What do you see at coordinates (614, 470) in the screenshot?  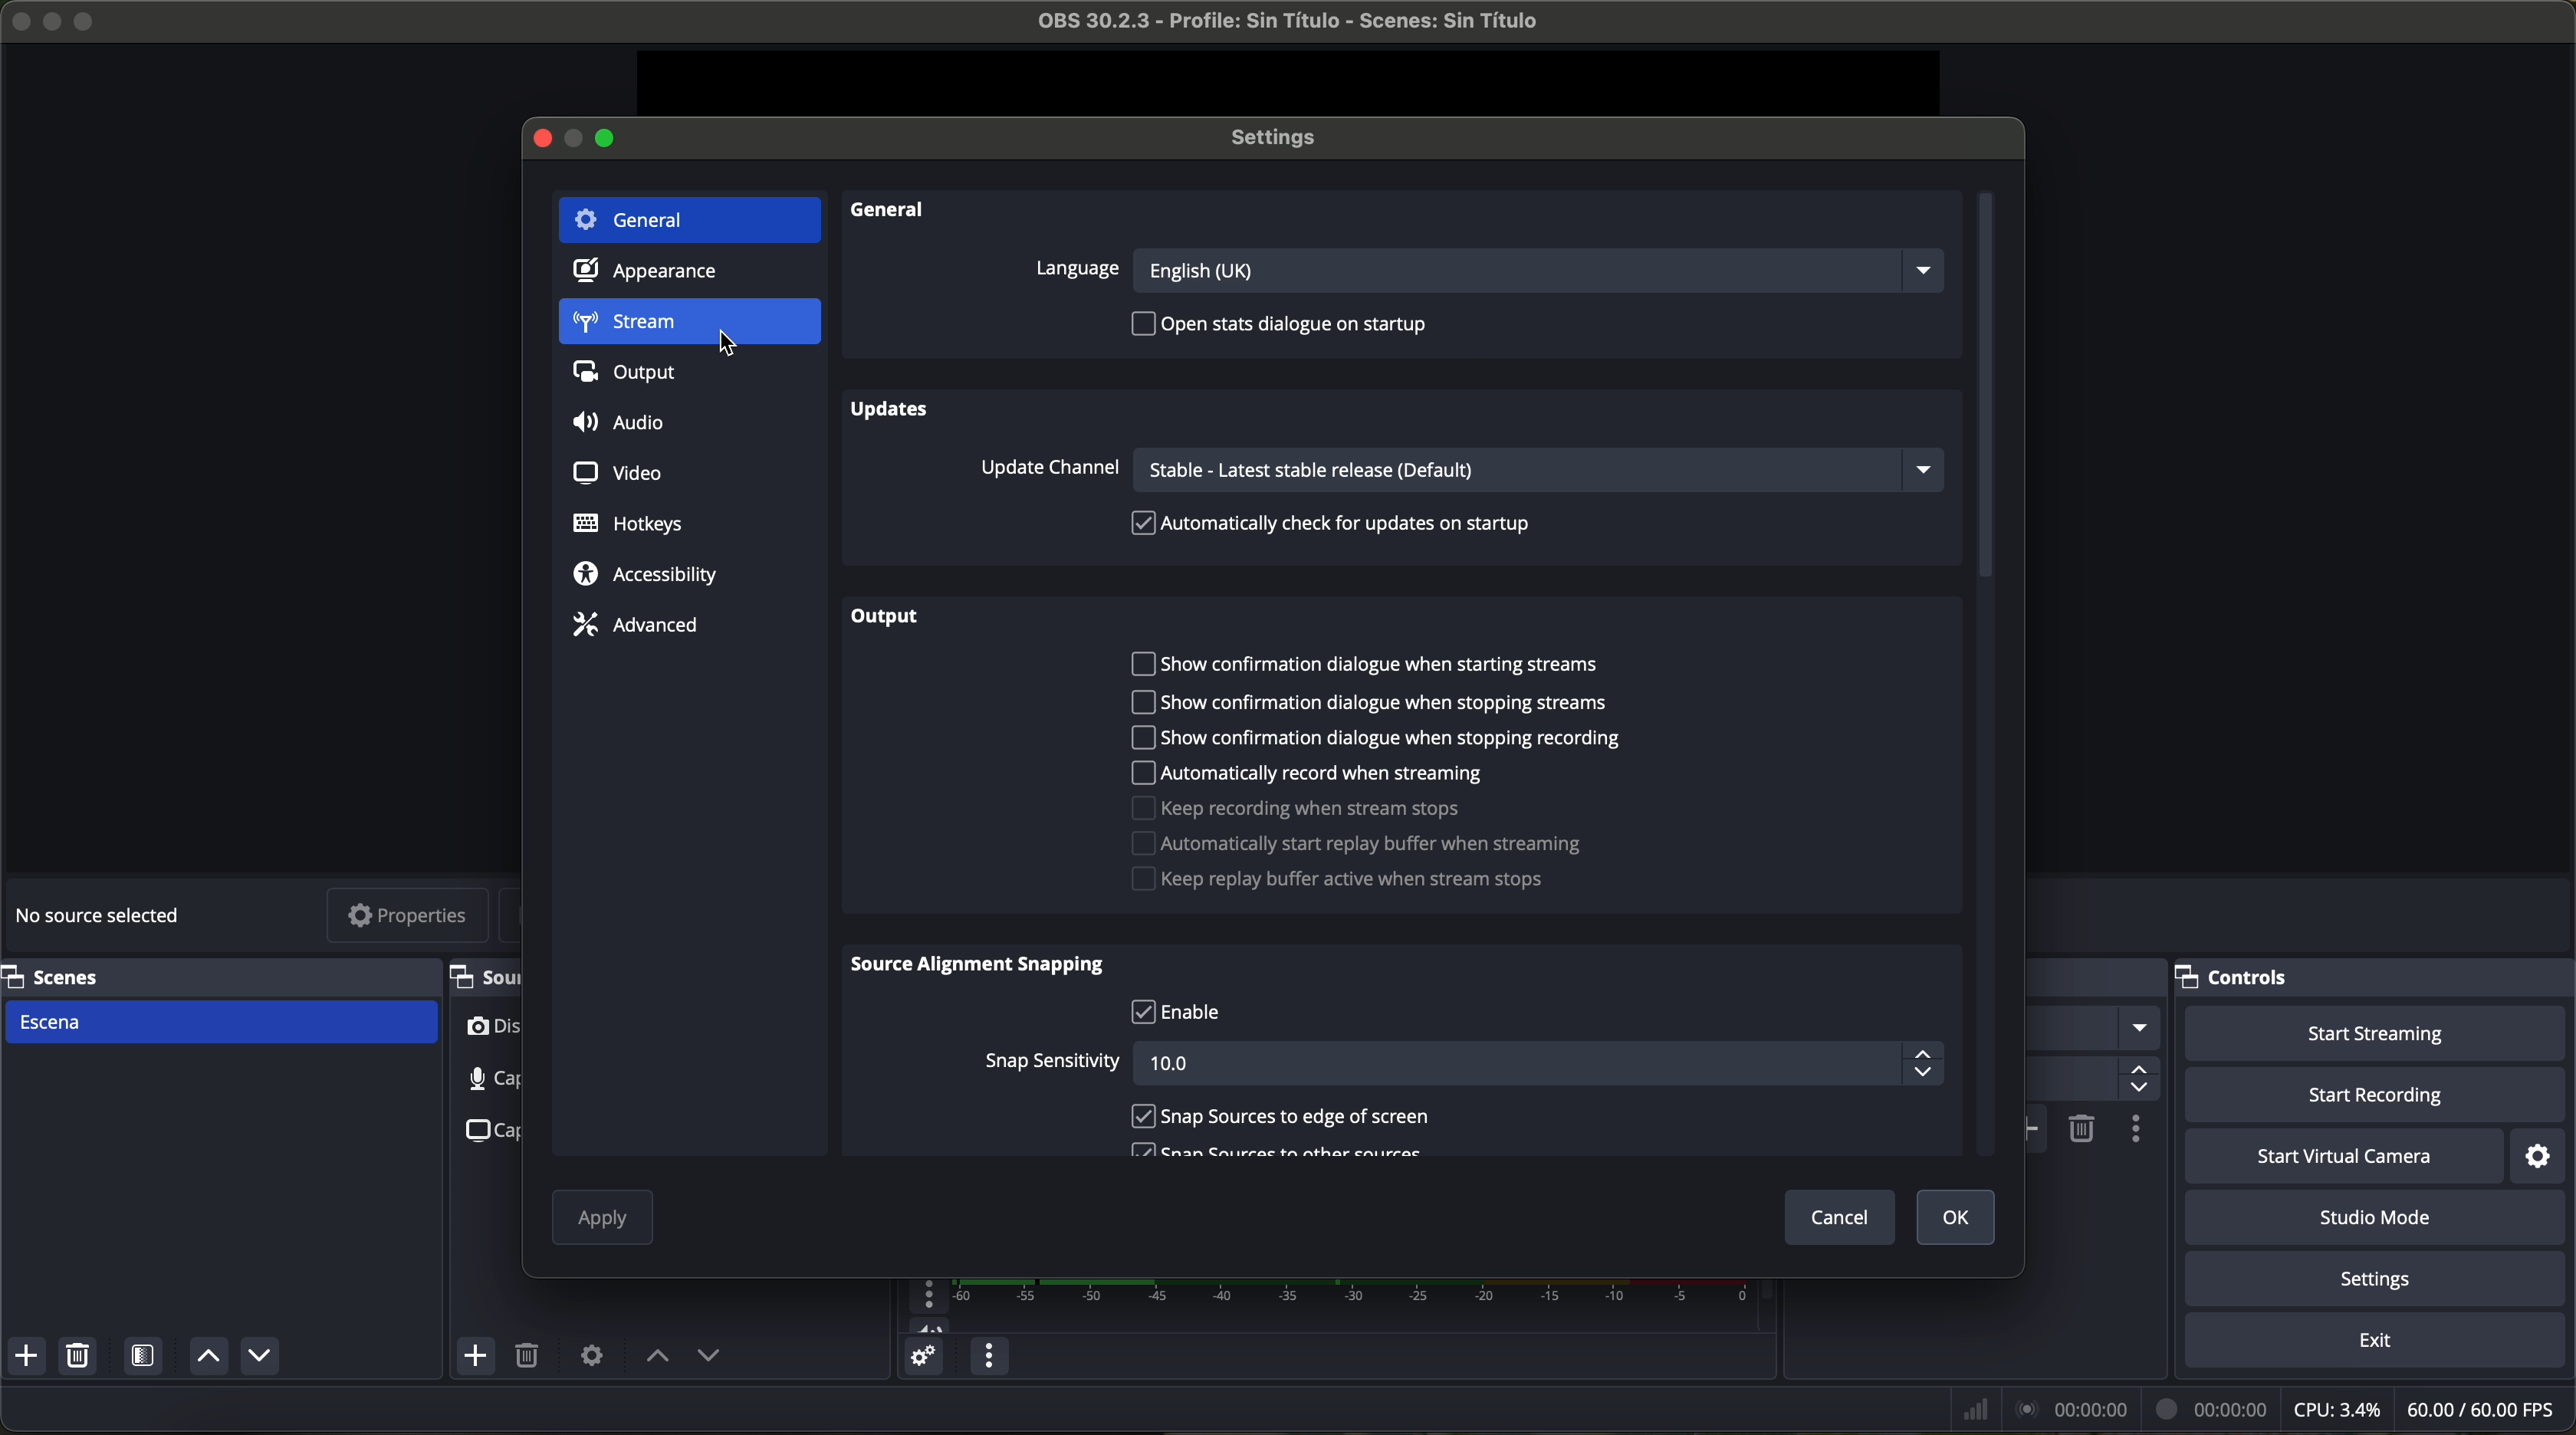 I see `video` at bounding box center [614, 470].